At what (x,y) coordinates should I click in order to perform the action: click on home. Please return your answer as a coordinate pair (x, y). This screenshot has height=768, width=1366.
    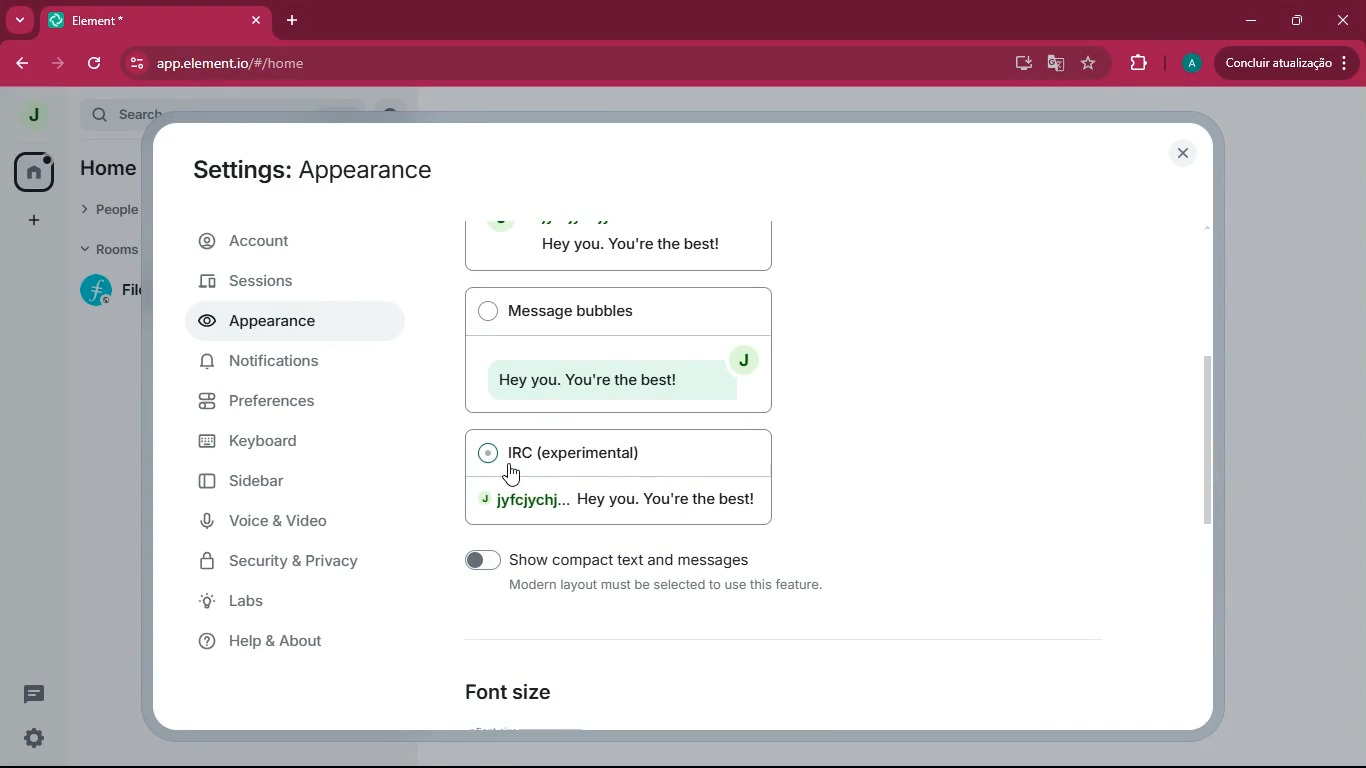
    Looking at the image, I should click on (34, 171).